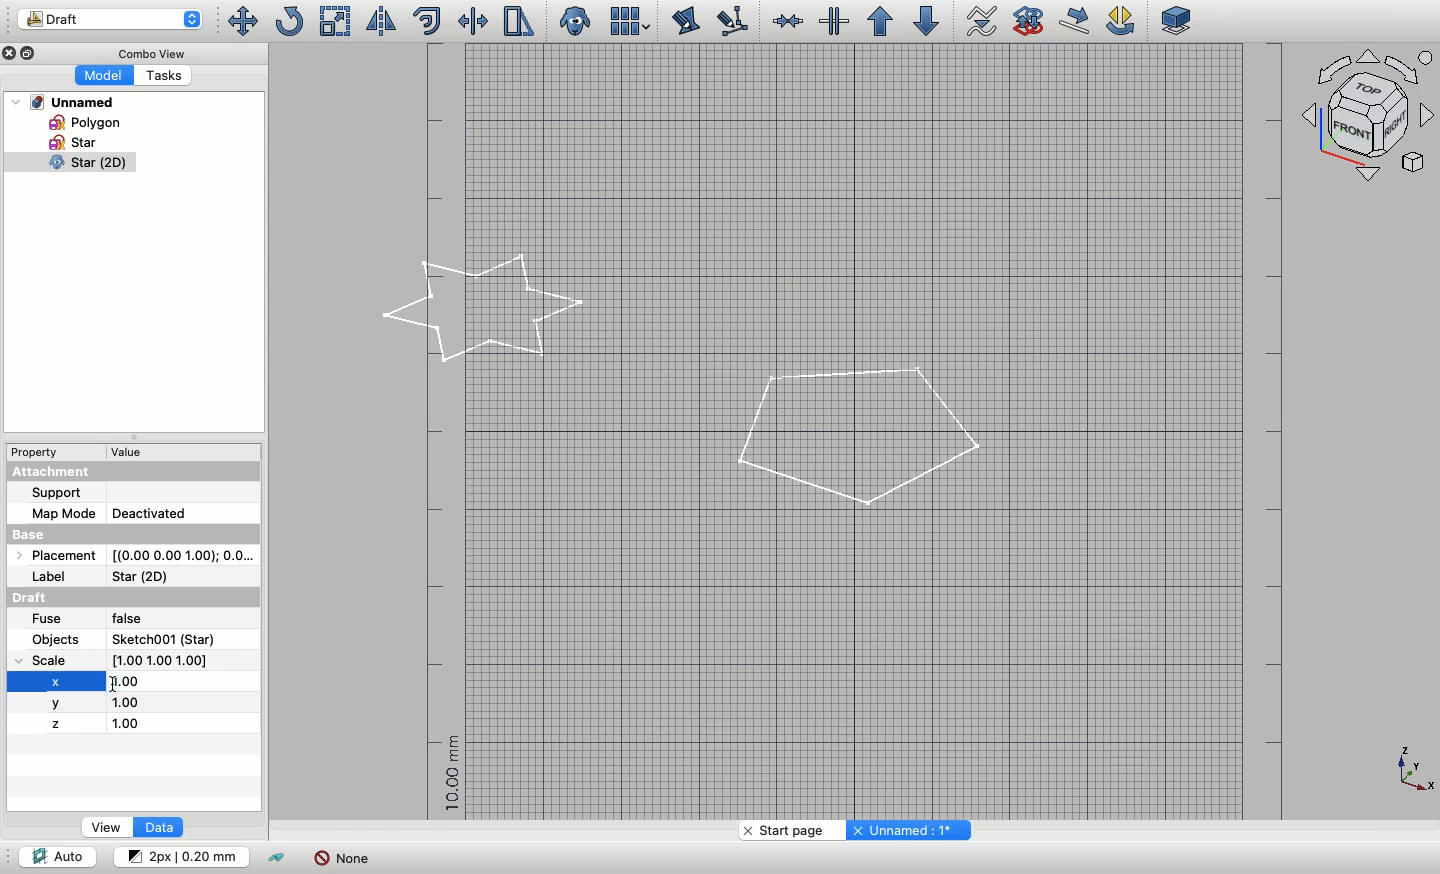 This screenshot has width=1440, height=874. Describe the element at coordinates (517, 21) in the screenshot. I see `Stretch` at that location.